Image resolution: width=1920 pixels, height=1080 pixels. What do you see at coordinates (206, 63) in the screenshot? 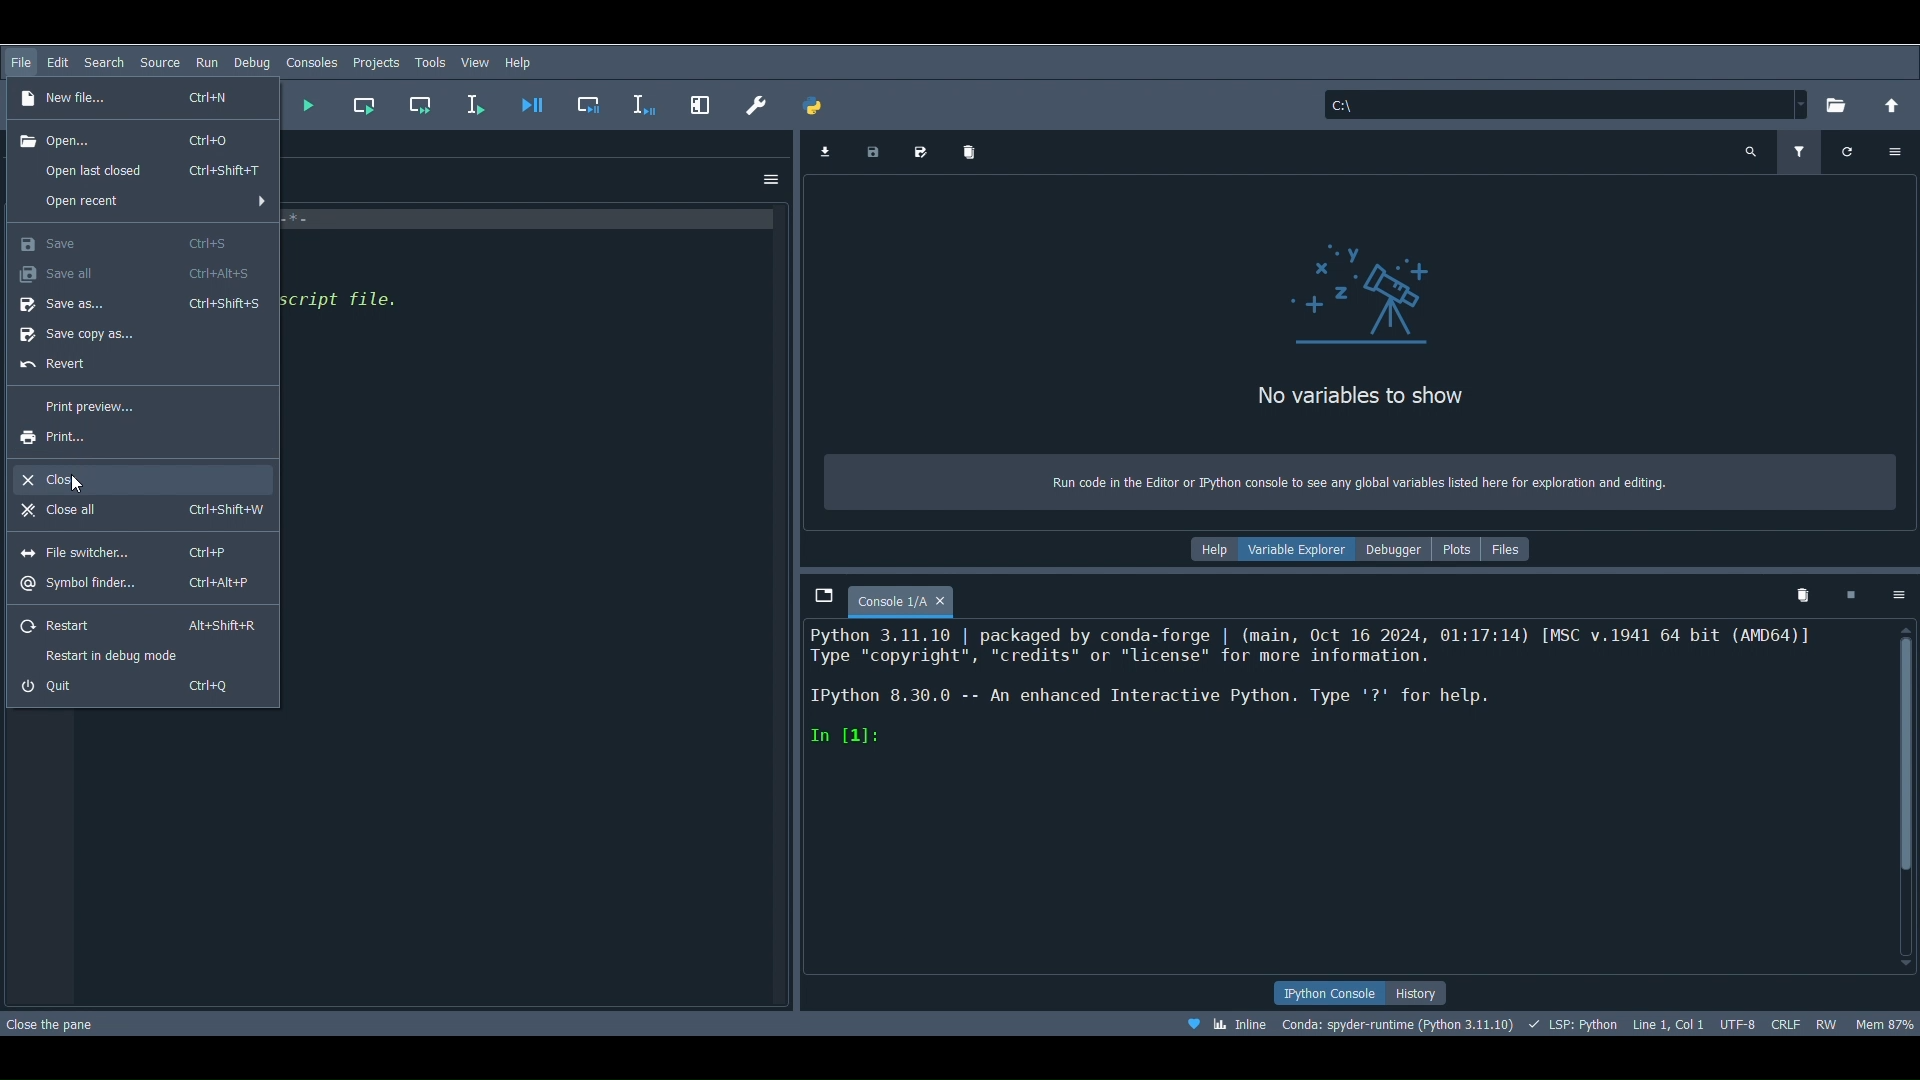
I see `Run` at bounding box center [206, 63].